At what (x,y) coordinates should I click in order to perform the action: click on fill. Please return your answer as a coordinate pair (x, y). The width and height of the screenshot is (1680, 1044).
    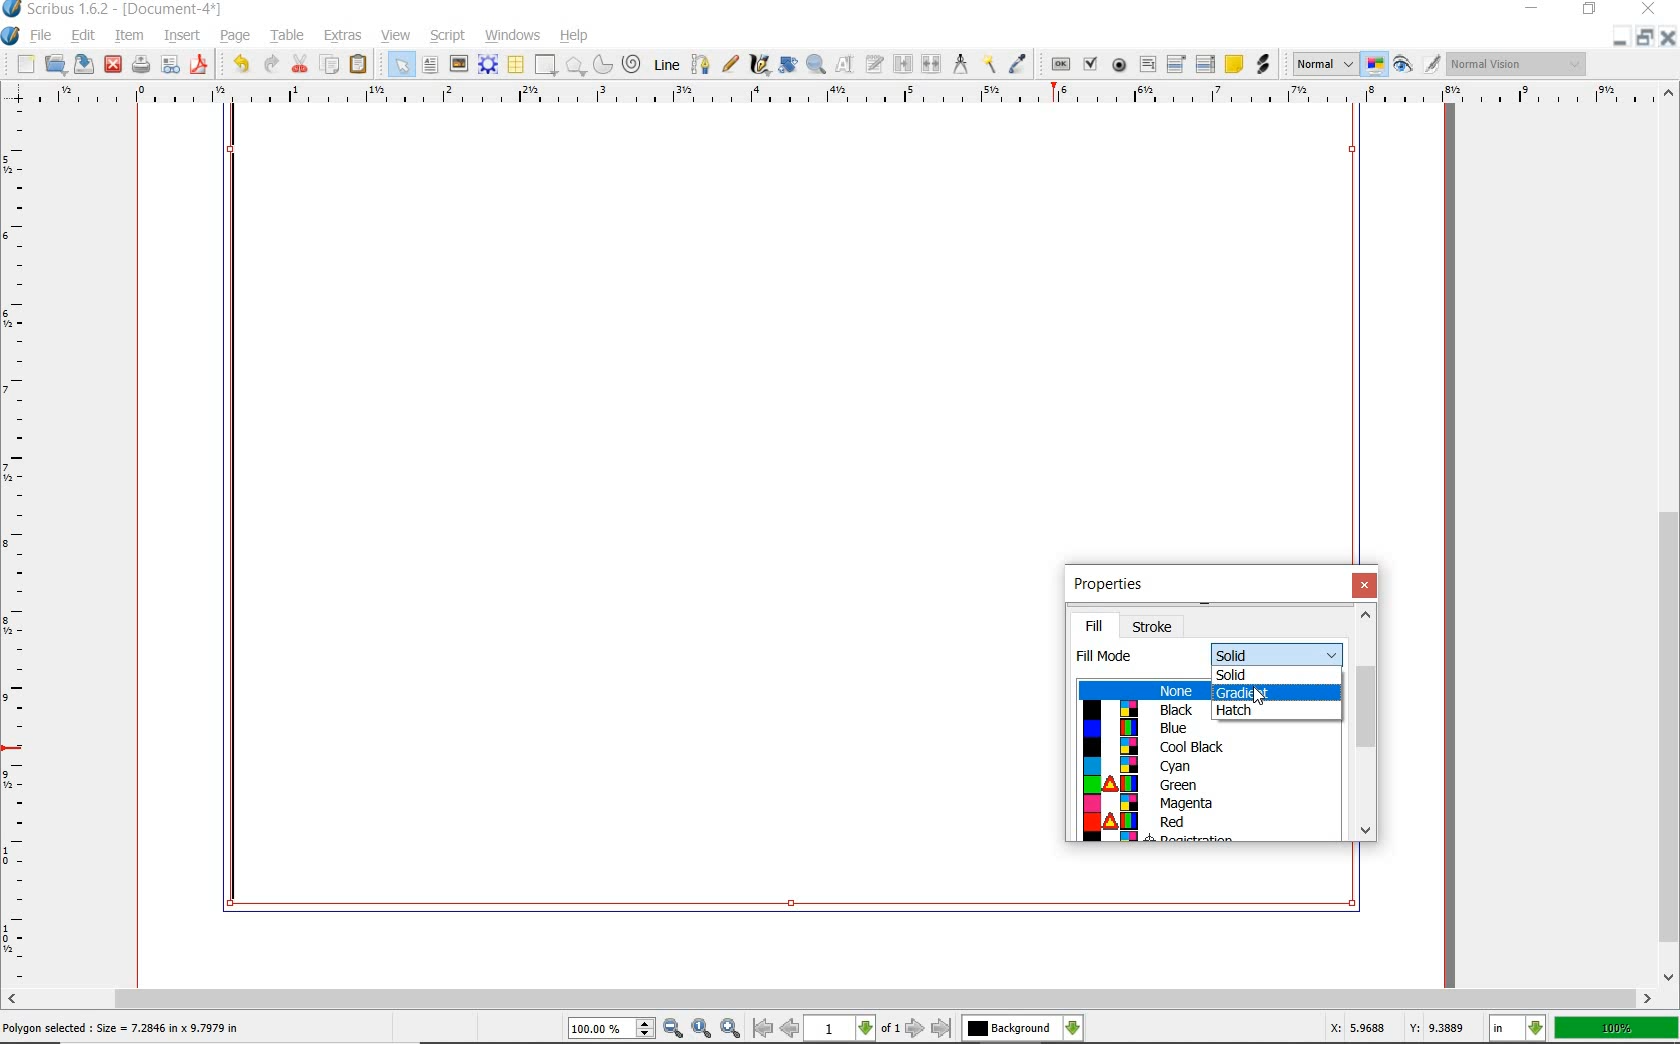
    Looking at the image, I should click on (1093, 626).